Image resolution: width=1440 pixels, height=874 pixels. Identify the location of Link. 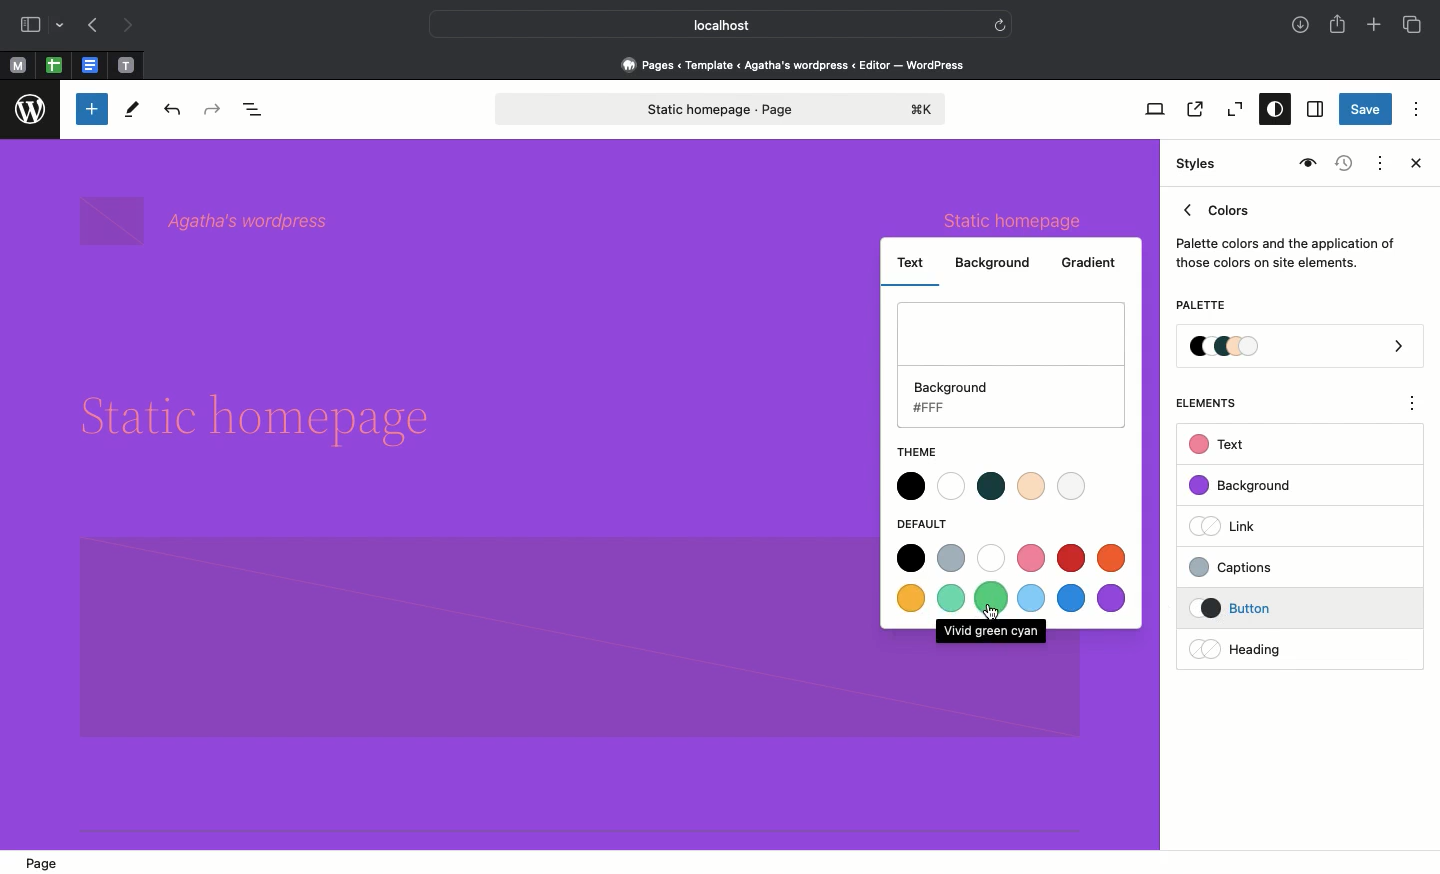
(1231, 525).